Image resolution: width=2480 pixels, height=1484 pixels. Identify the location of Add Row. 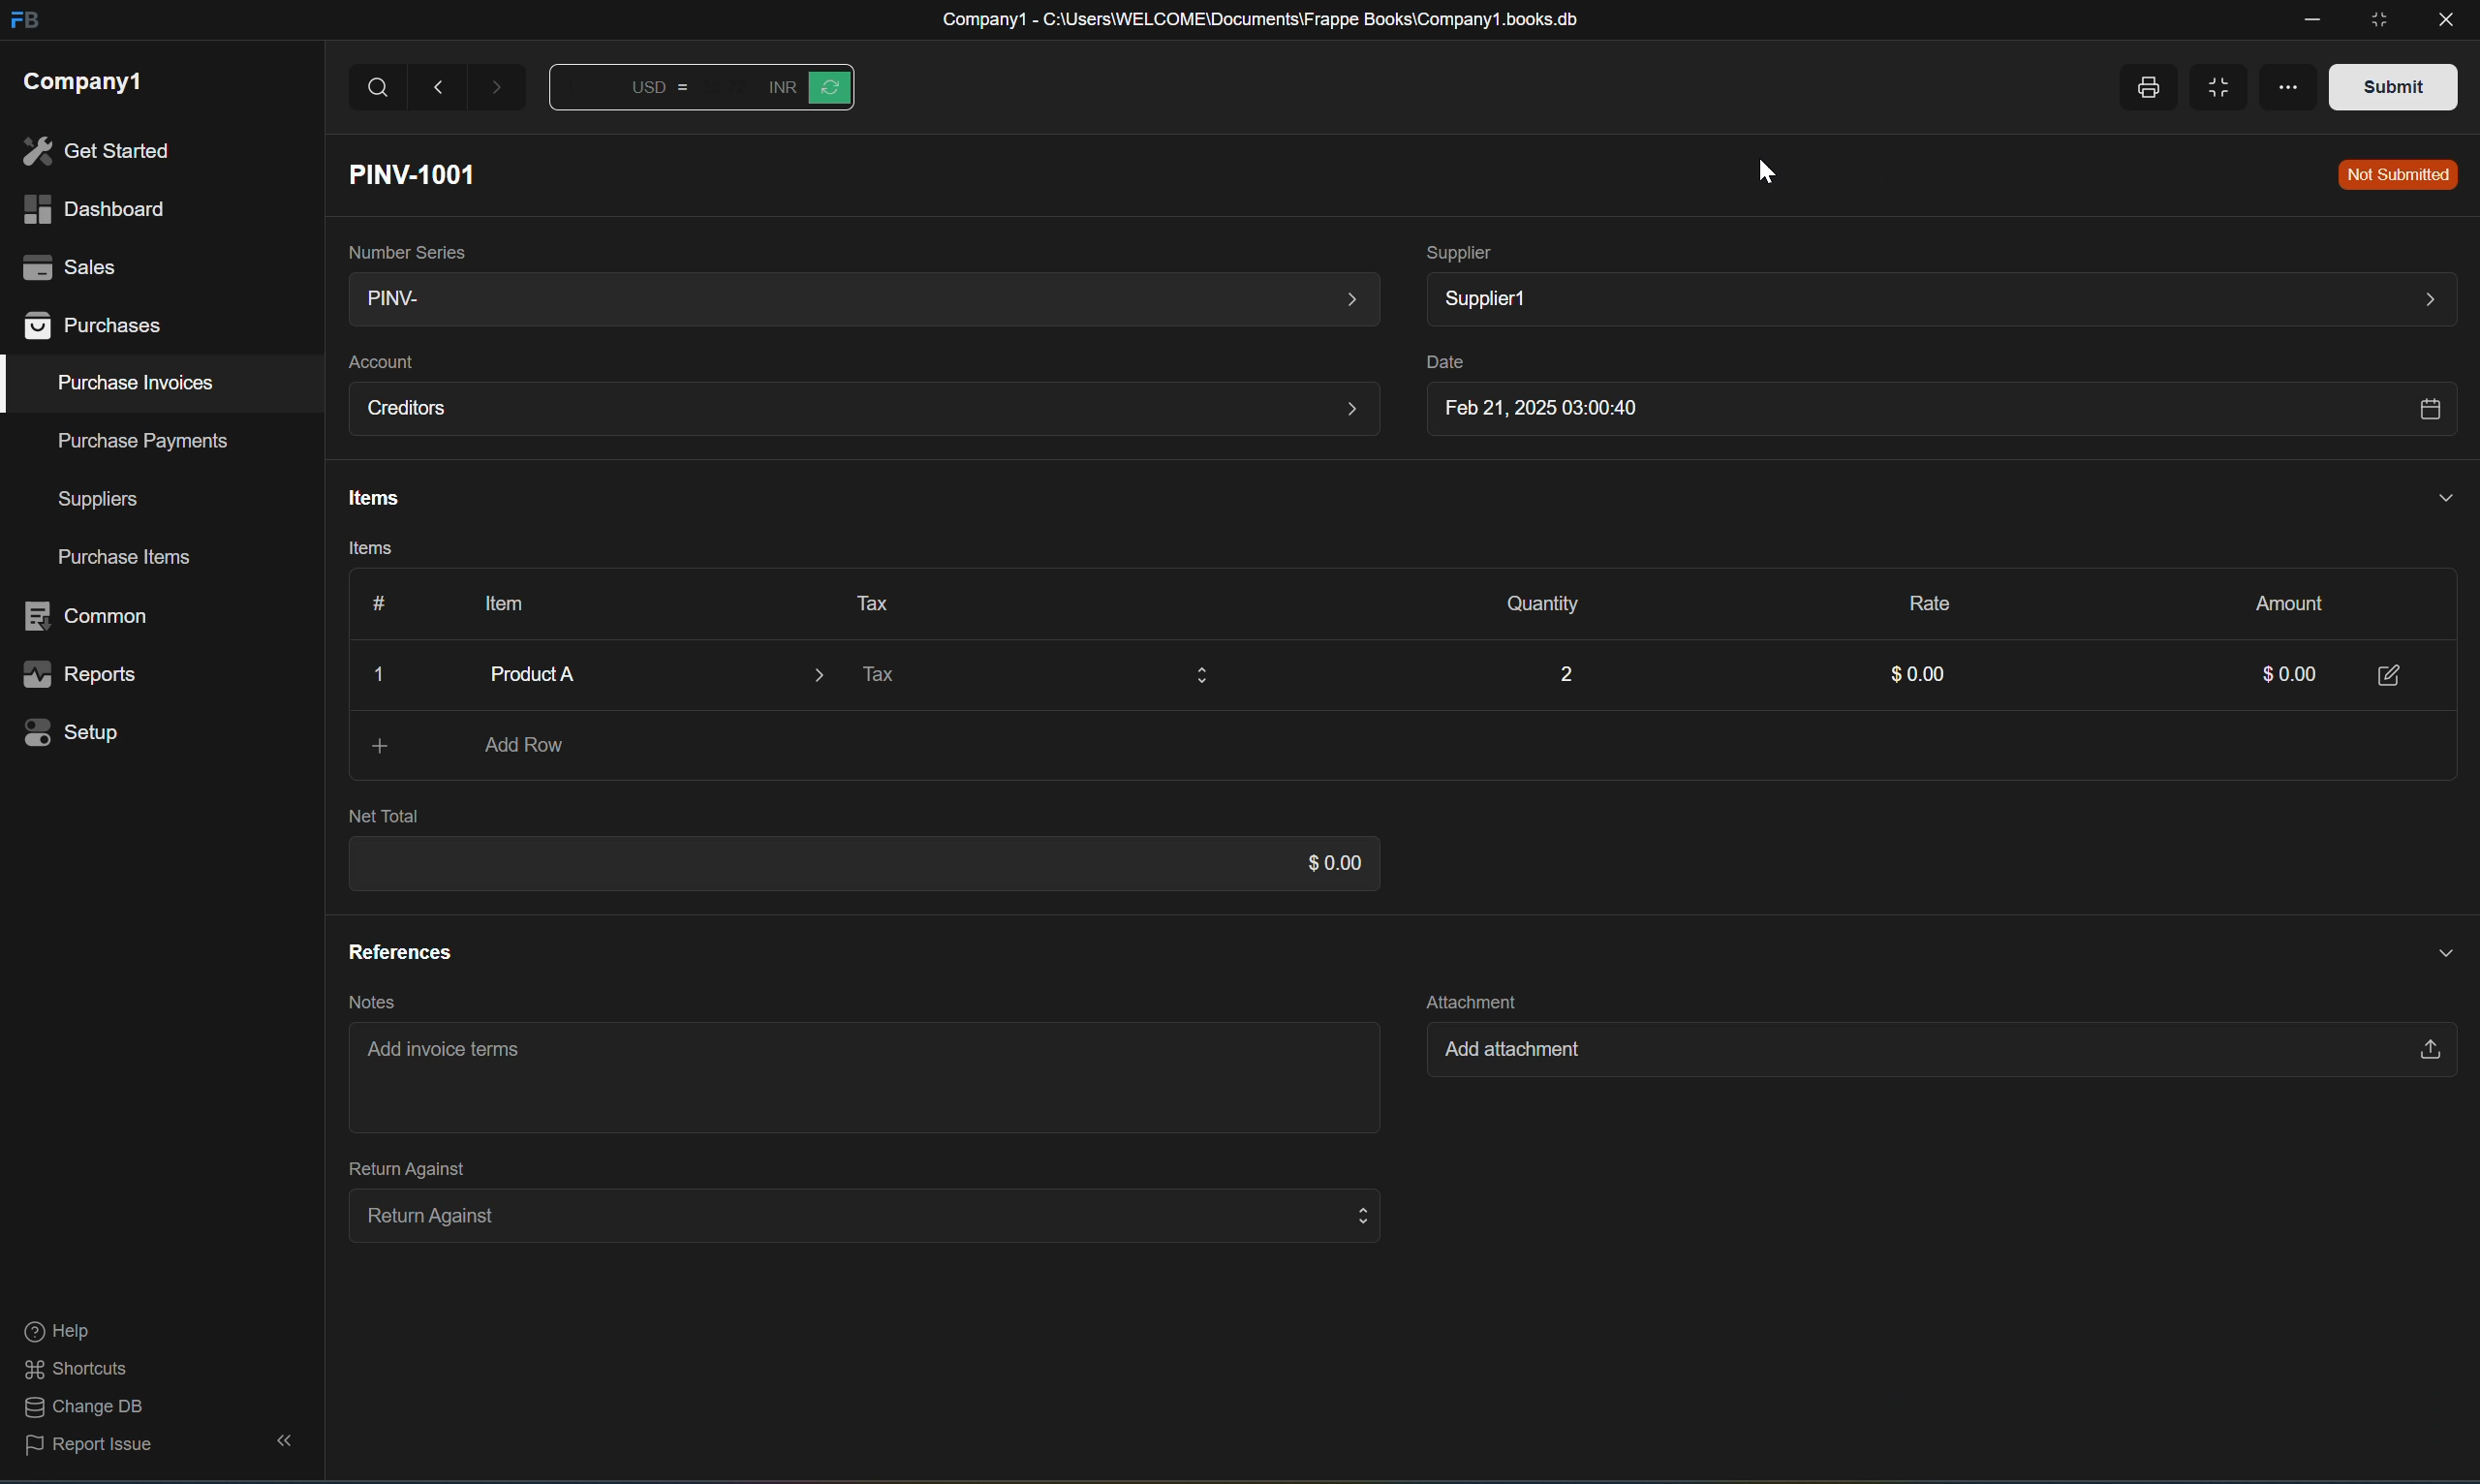
(528, 747).